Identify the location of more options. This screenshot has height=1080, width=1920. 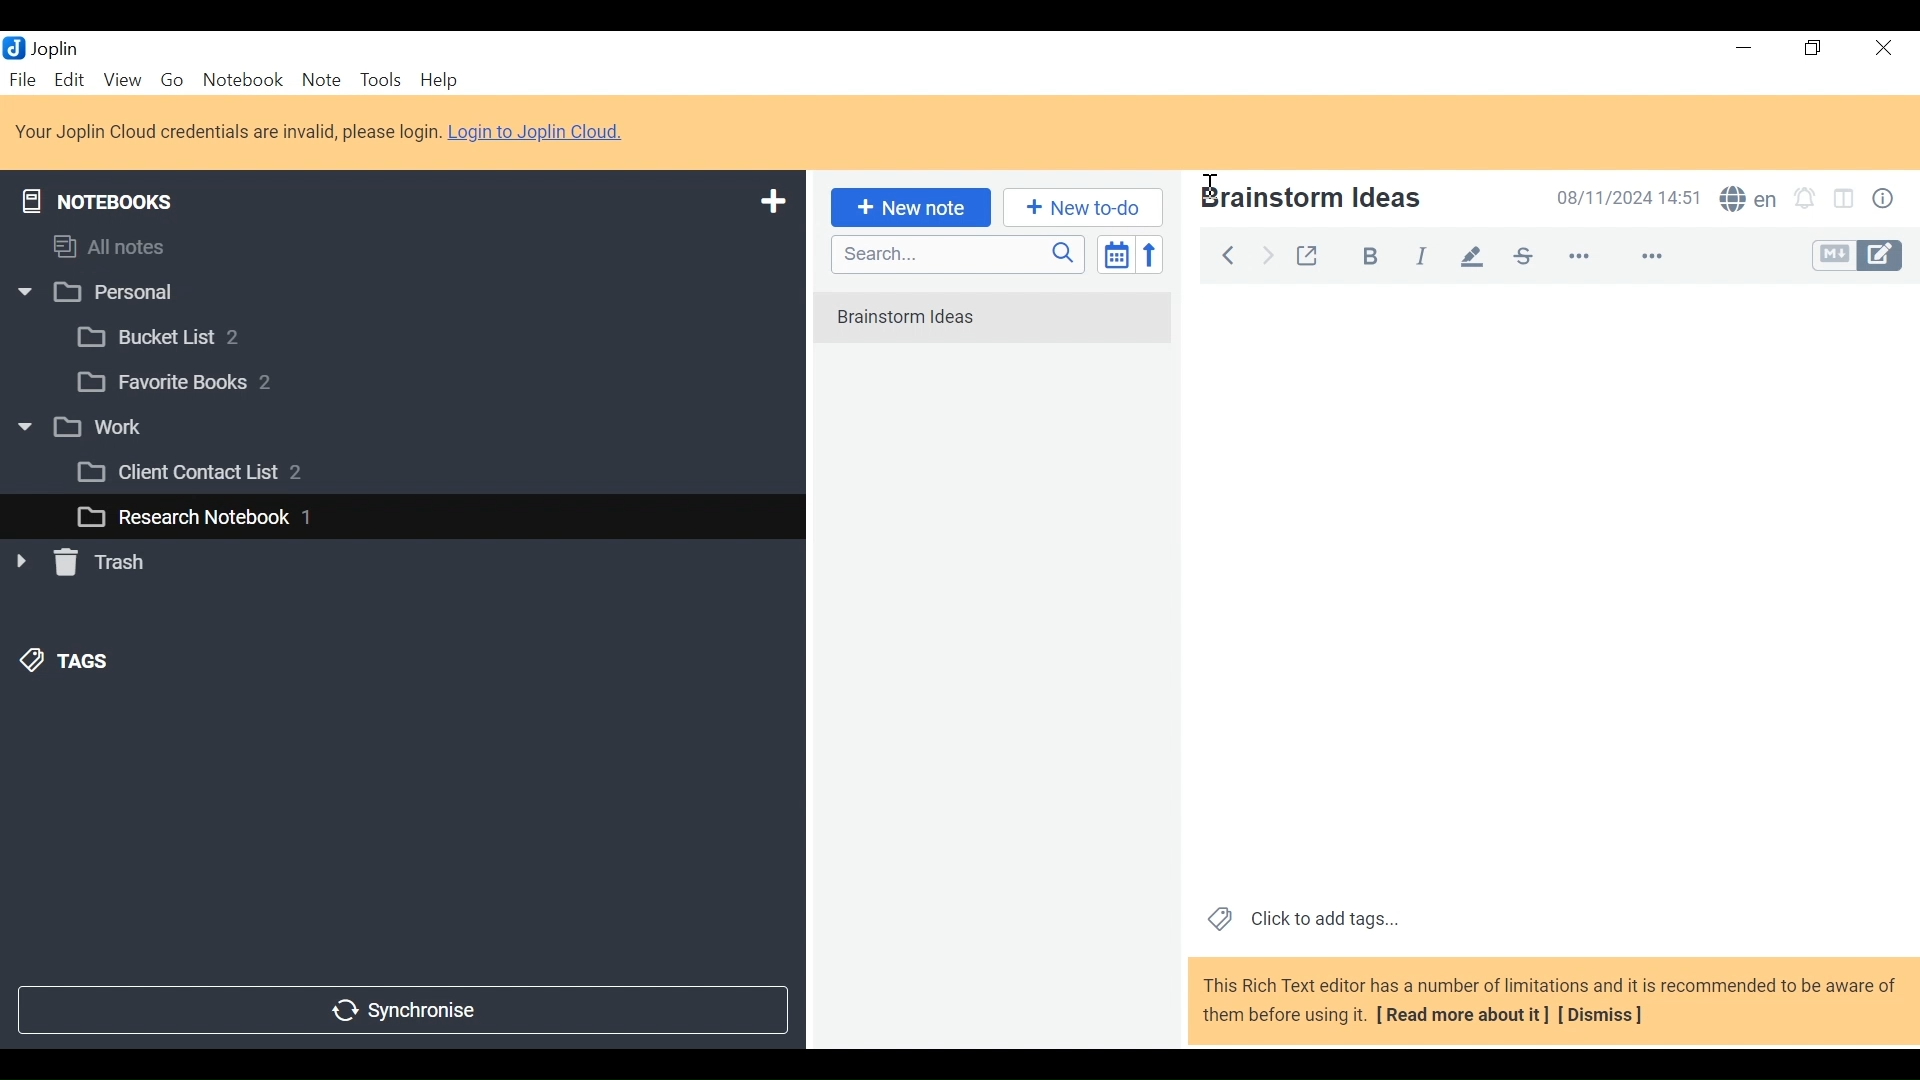
(1592, 257).